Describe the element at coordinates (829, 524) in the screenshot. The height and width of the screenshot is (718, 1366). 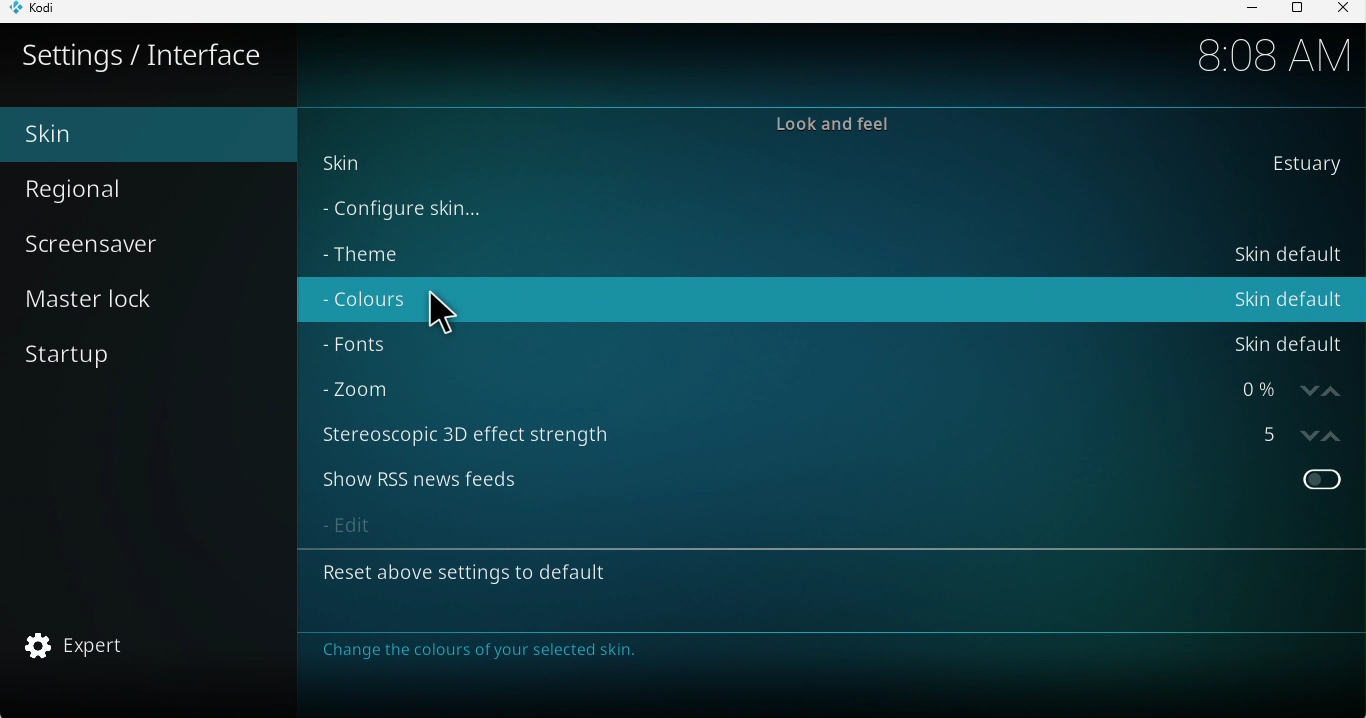
I see `Edit` at that location.